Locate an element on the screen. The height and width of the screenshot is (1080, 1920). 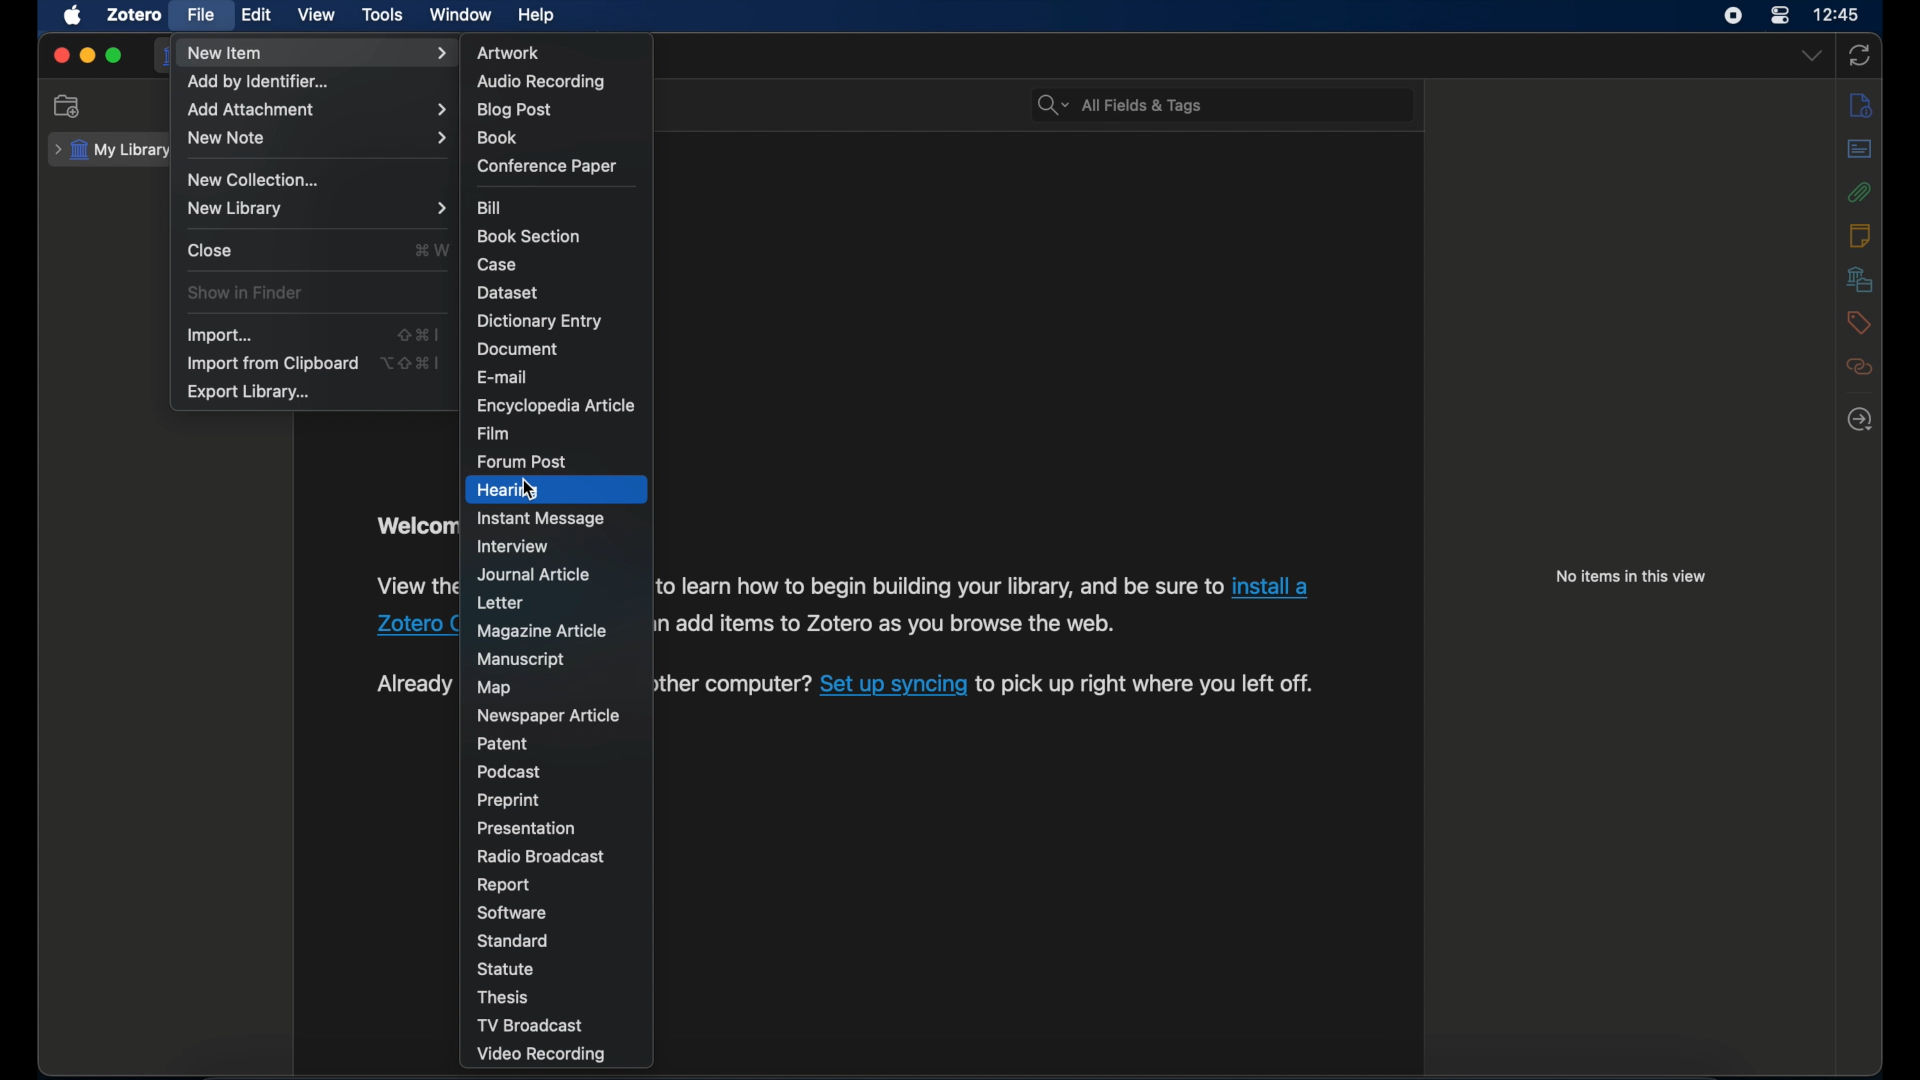
no items this view is located at coordinates (1630, 576).